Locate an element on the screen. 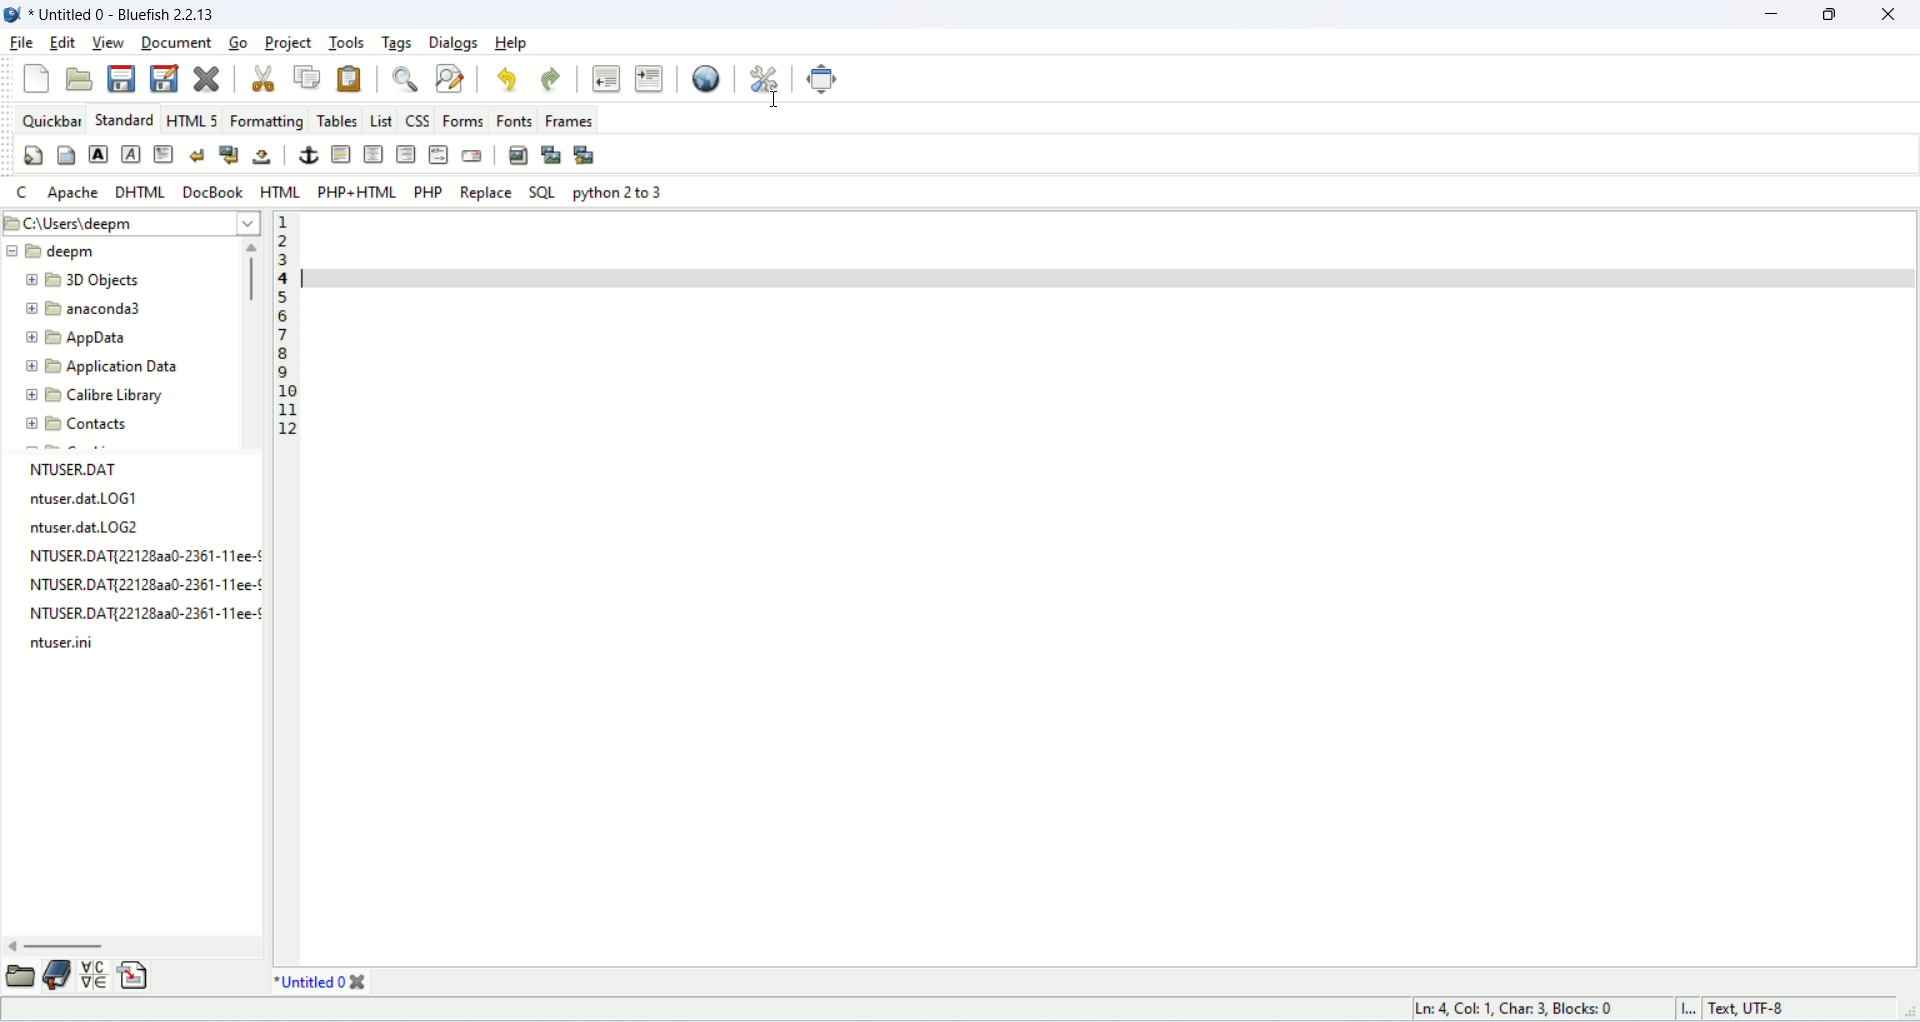 This screenshot has height=1022, width=1920. STANDARD is located at coordinates (124, 118).